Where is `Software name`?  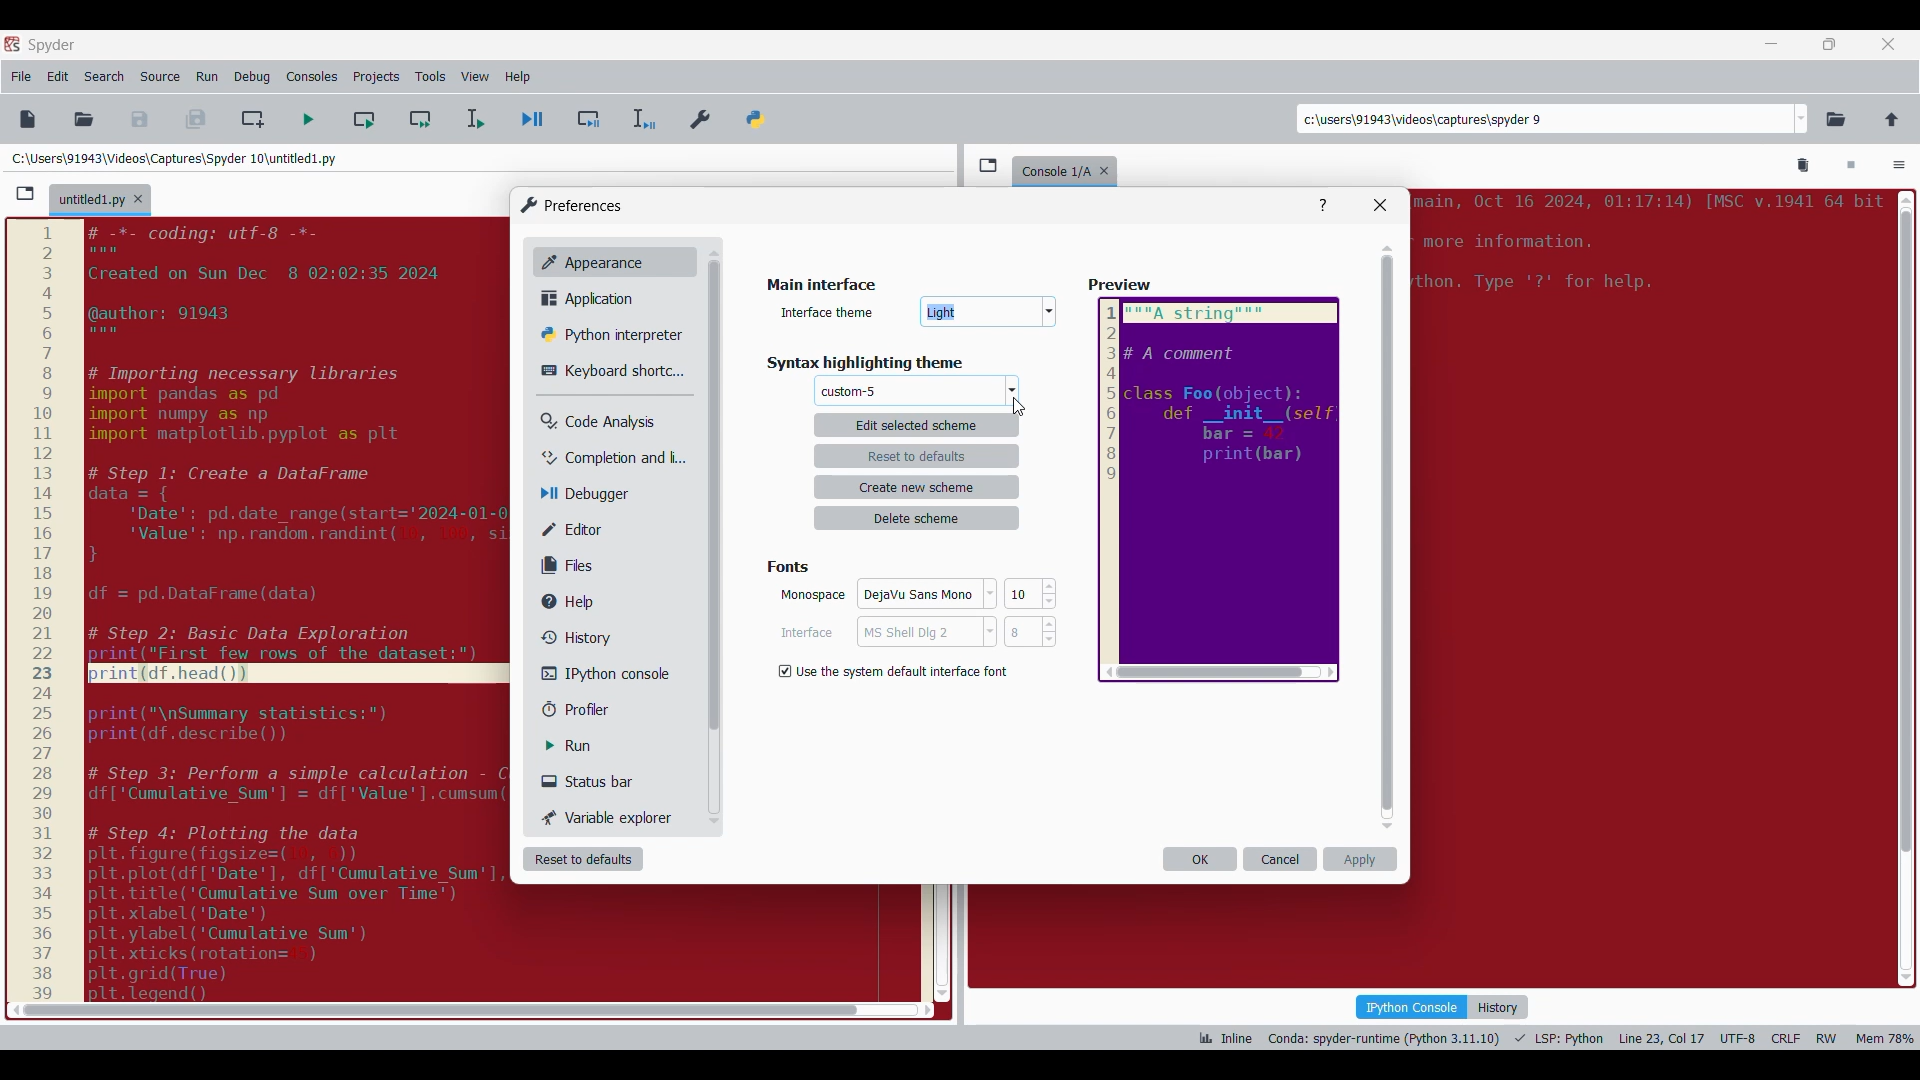
Software name is located at coordinates (52, 45).